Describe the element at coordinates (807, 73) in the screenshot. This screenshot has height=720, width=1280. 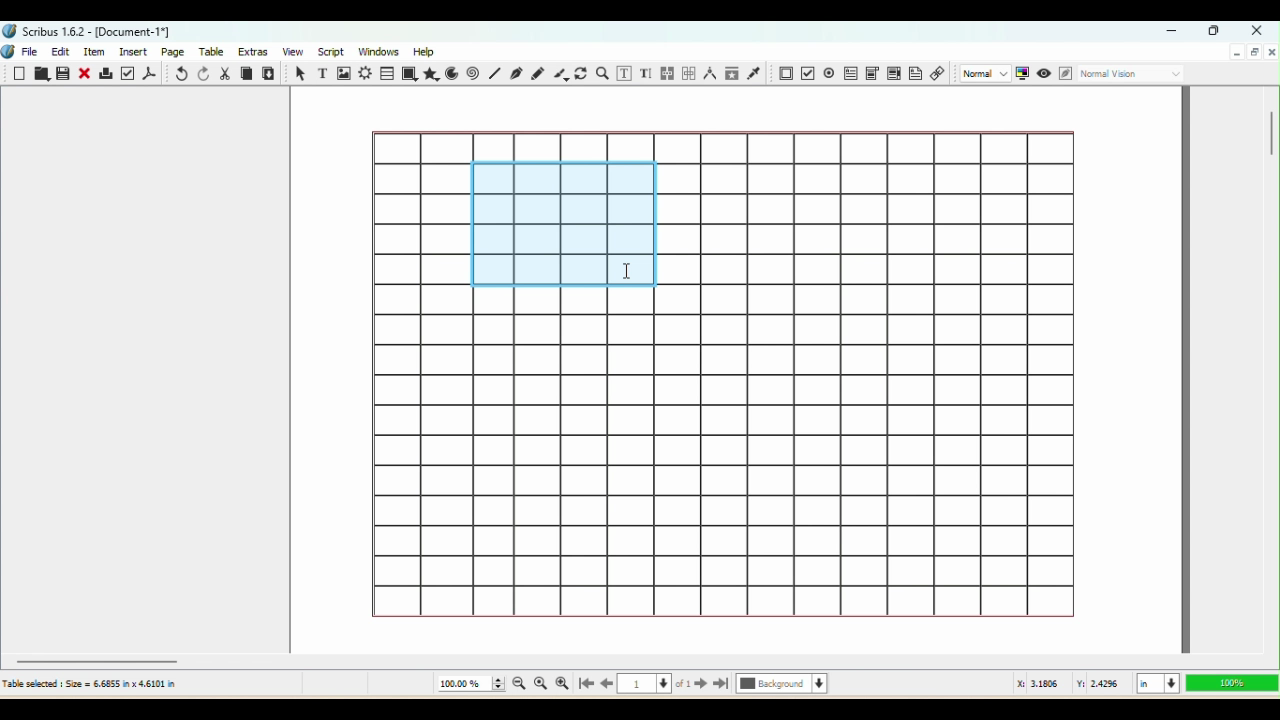
I see `PDF Radio button` at that location.